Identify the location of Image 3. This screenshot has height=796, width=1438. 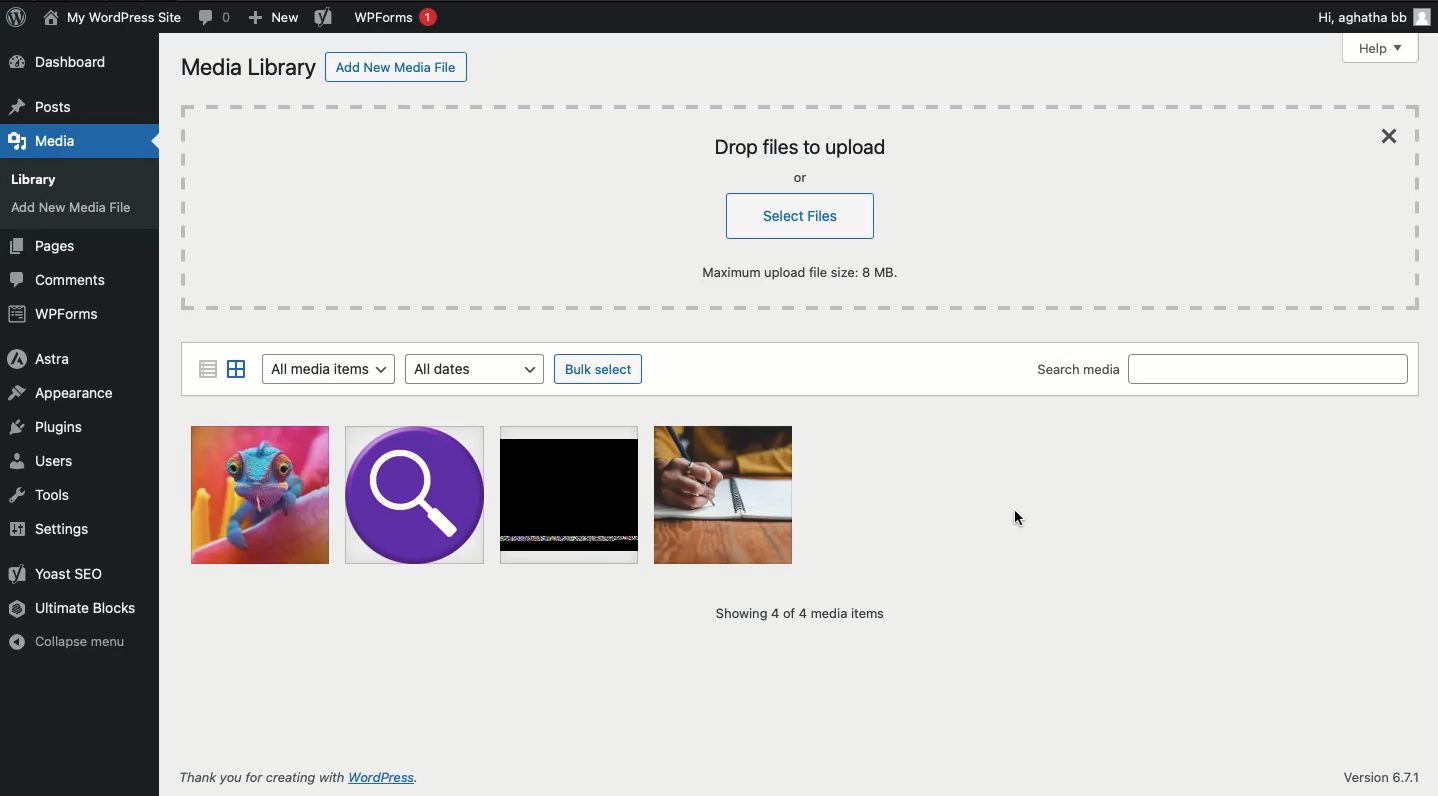
(571, 494).